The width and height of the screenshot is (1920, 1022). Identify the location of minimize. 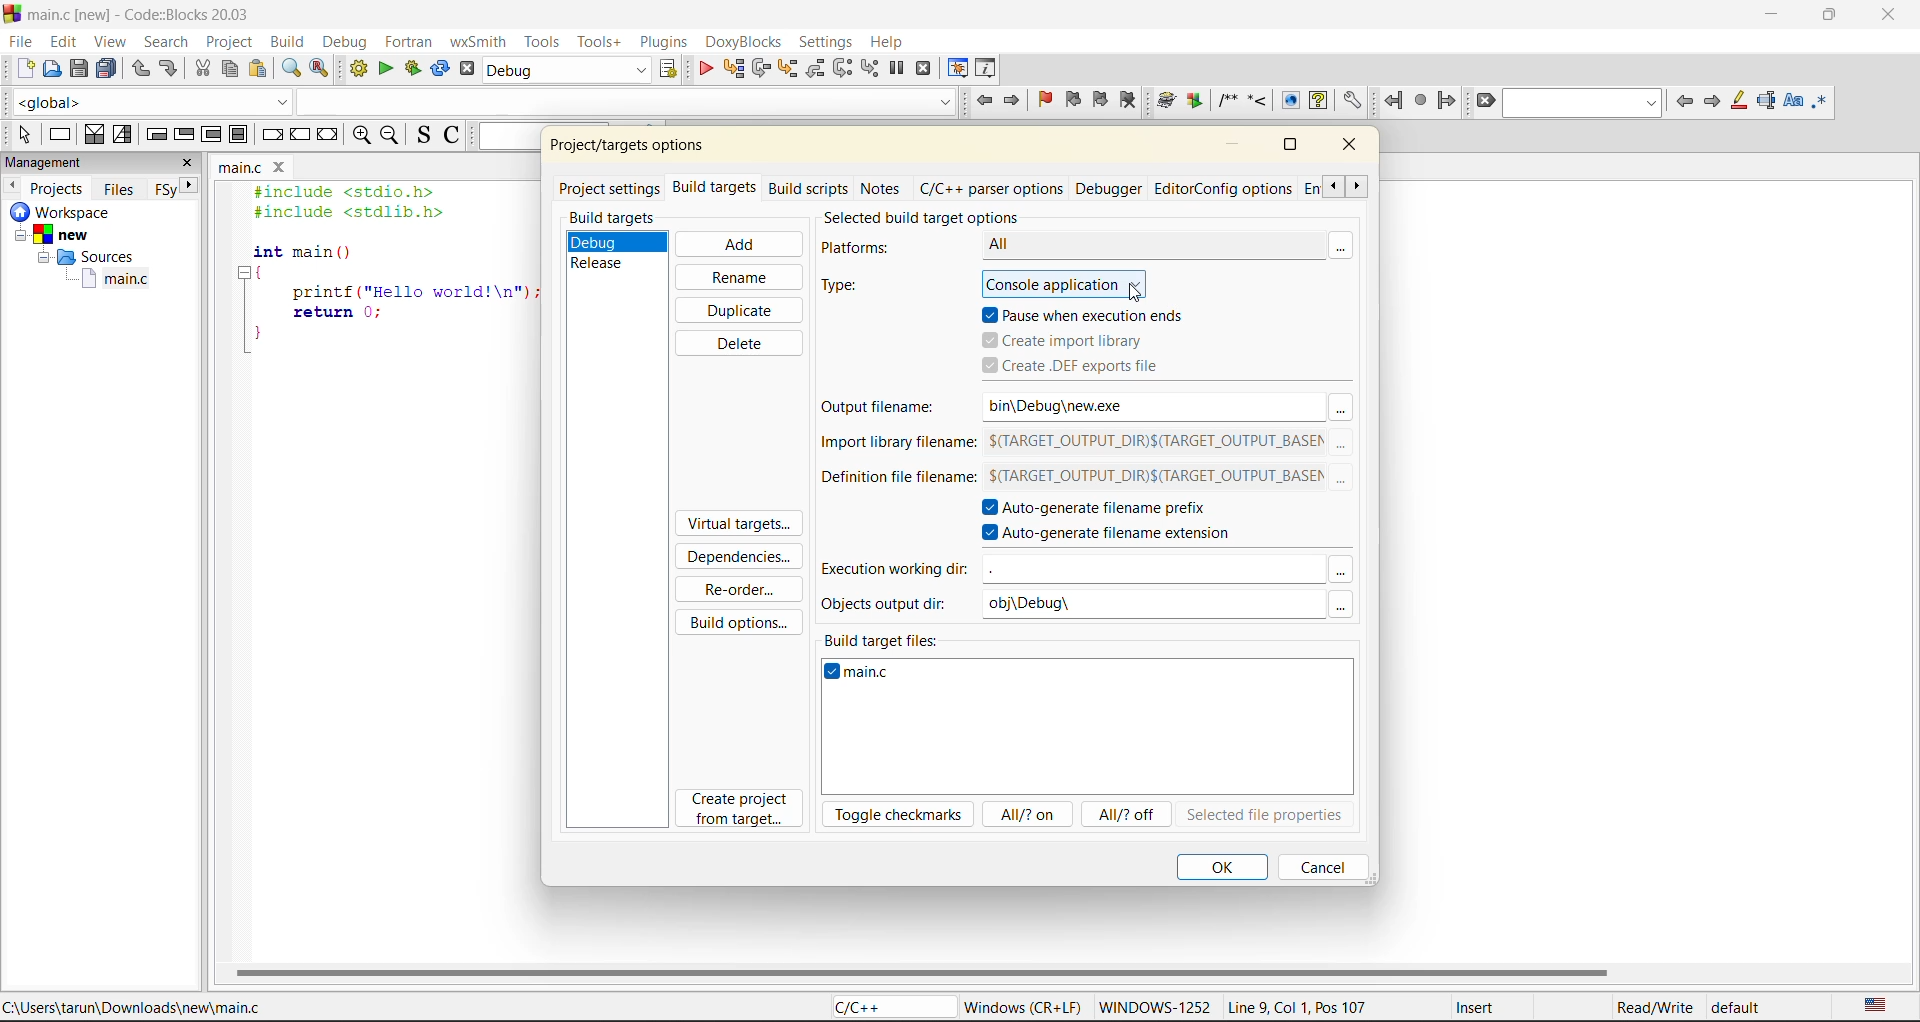
(1769, 17).